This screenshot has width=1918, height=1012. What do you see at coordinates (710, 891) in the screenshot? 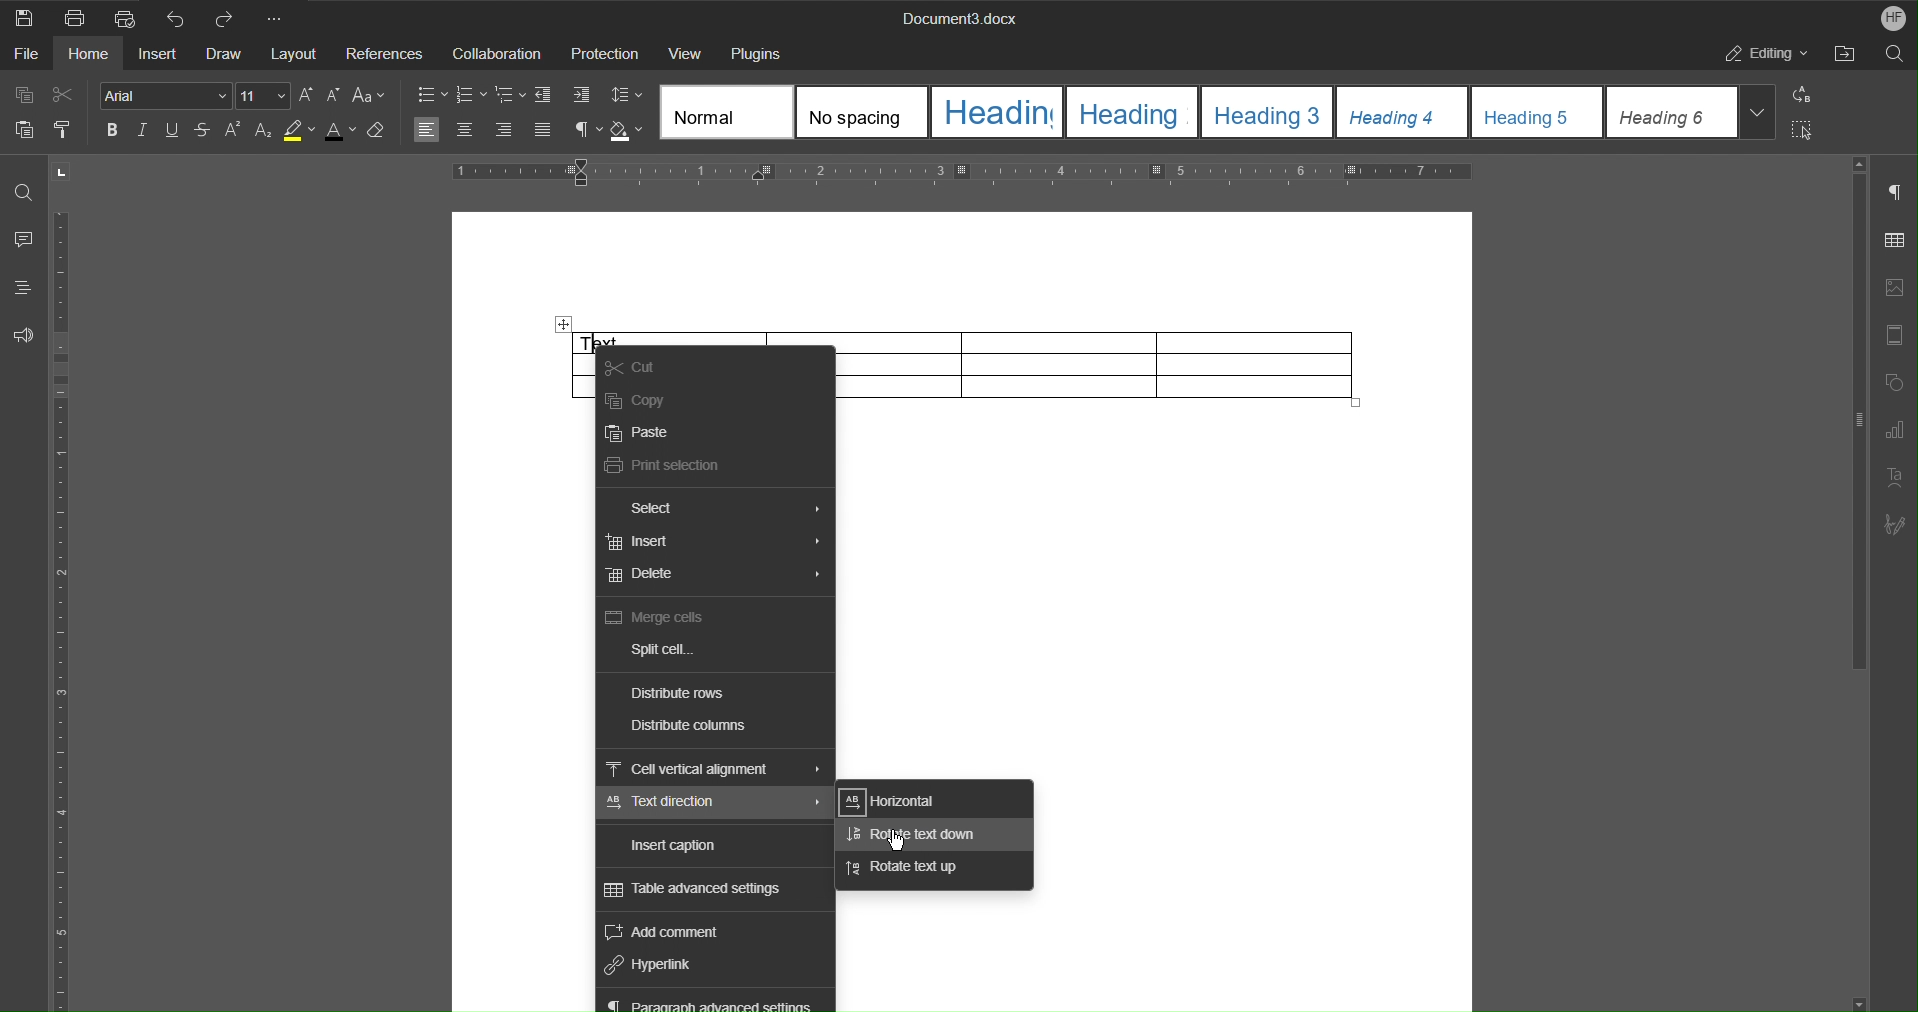
I see `Table advanced settings` at bounding box center [710, 891].